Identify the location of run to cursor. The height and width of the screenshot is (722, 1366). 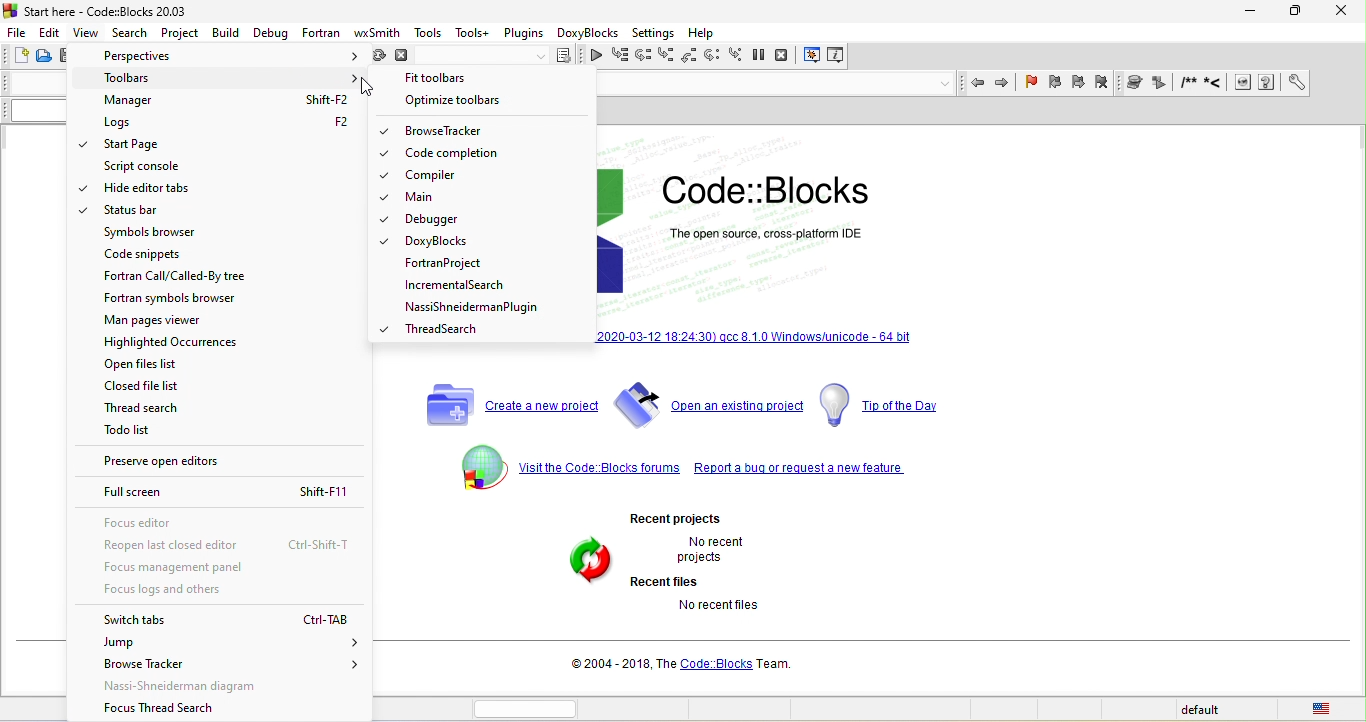
(620, 57).